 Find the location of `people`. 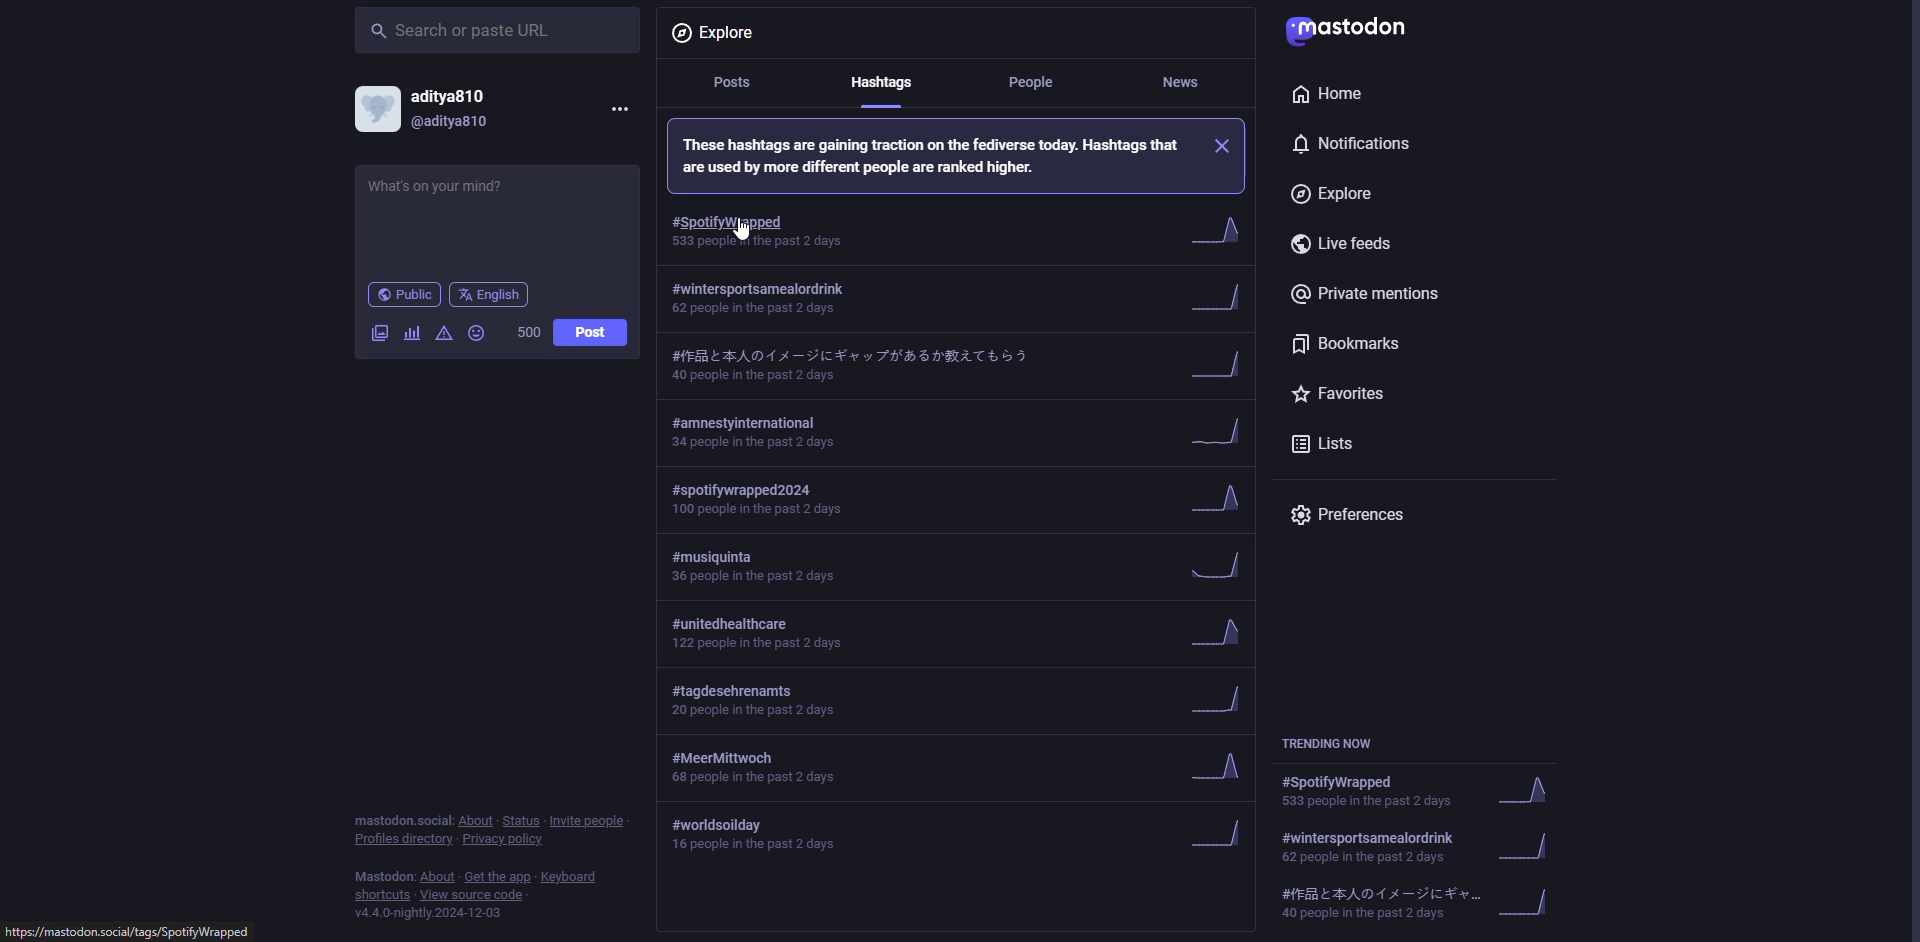

people is located at coordinates (1033, 83).